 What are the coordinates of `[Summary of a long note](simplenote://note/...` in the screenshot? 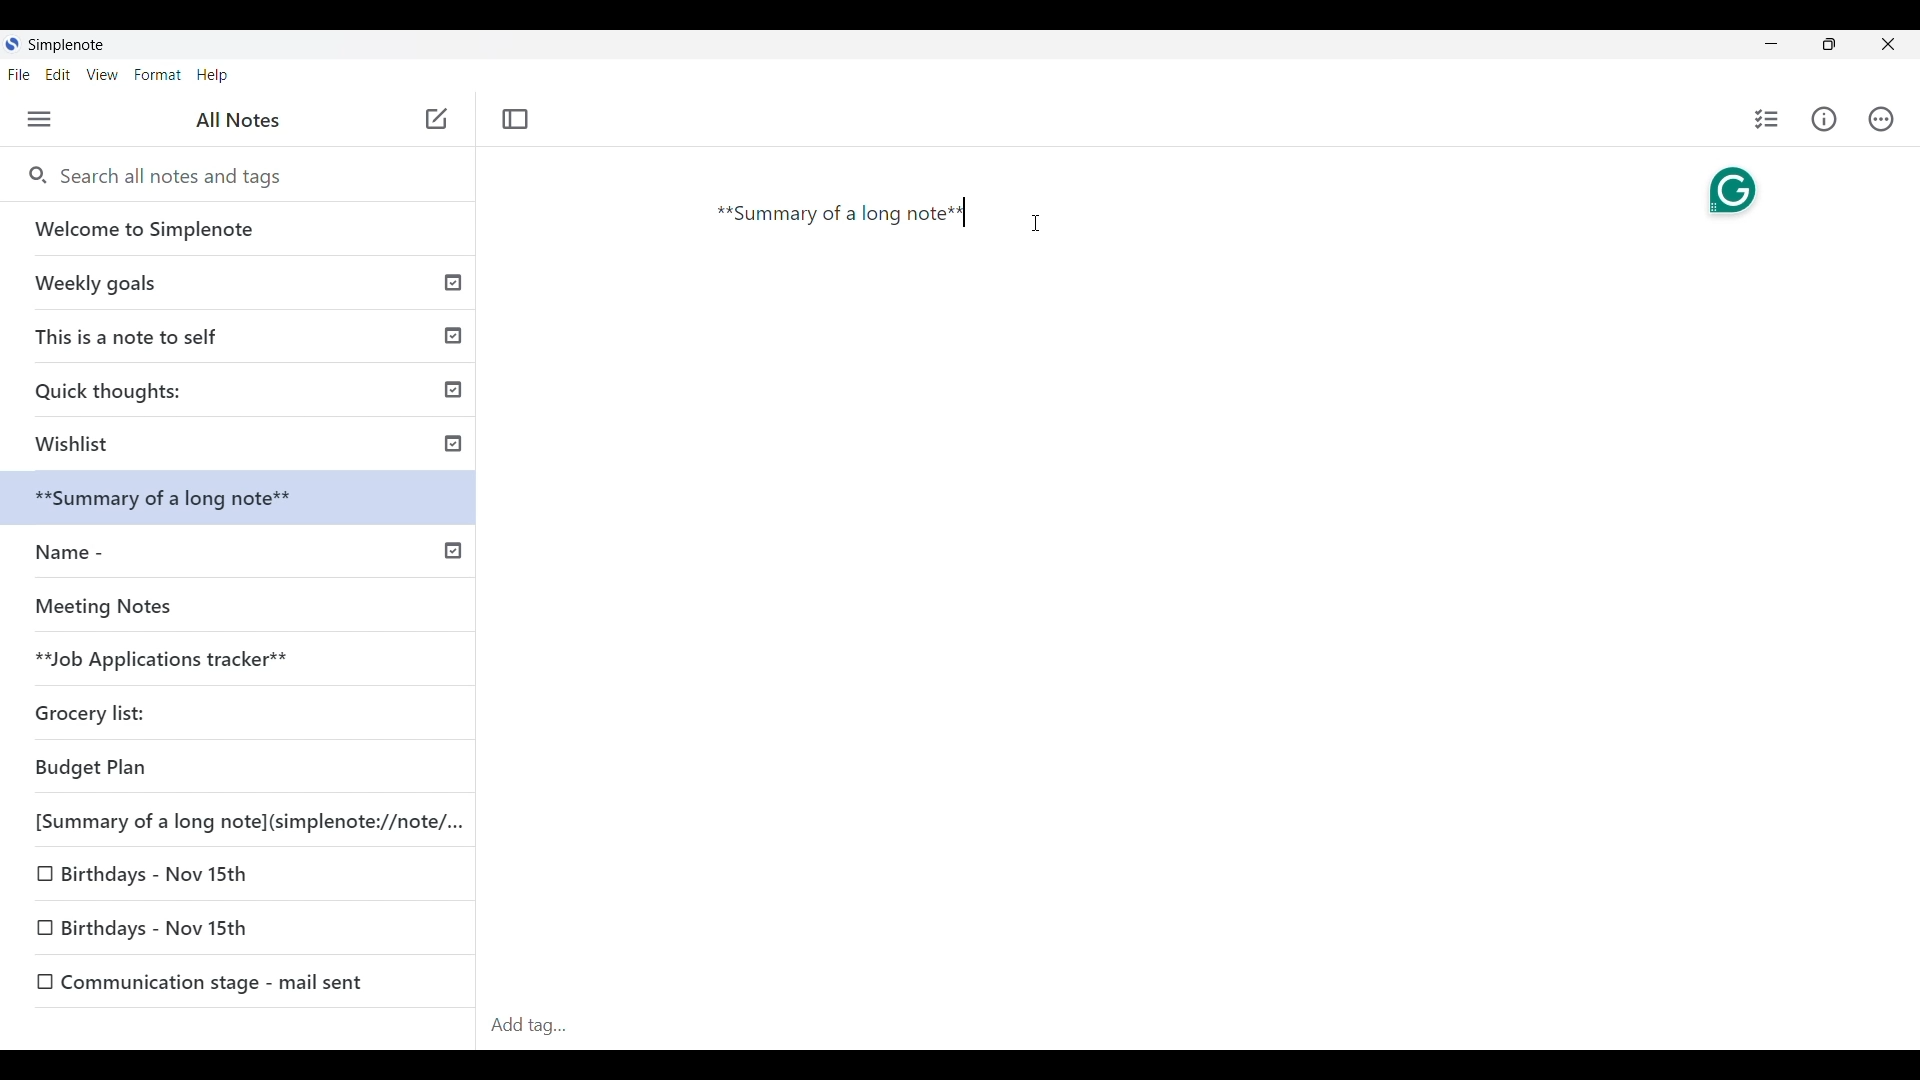 It's located at (248, 823).